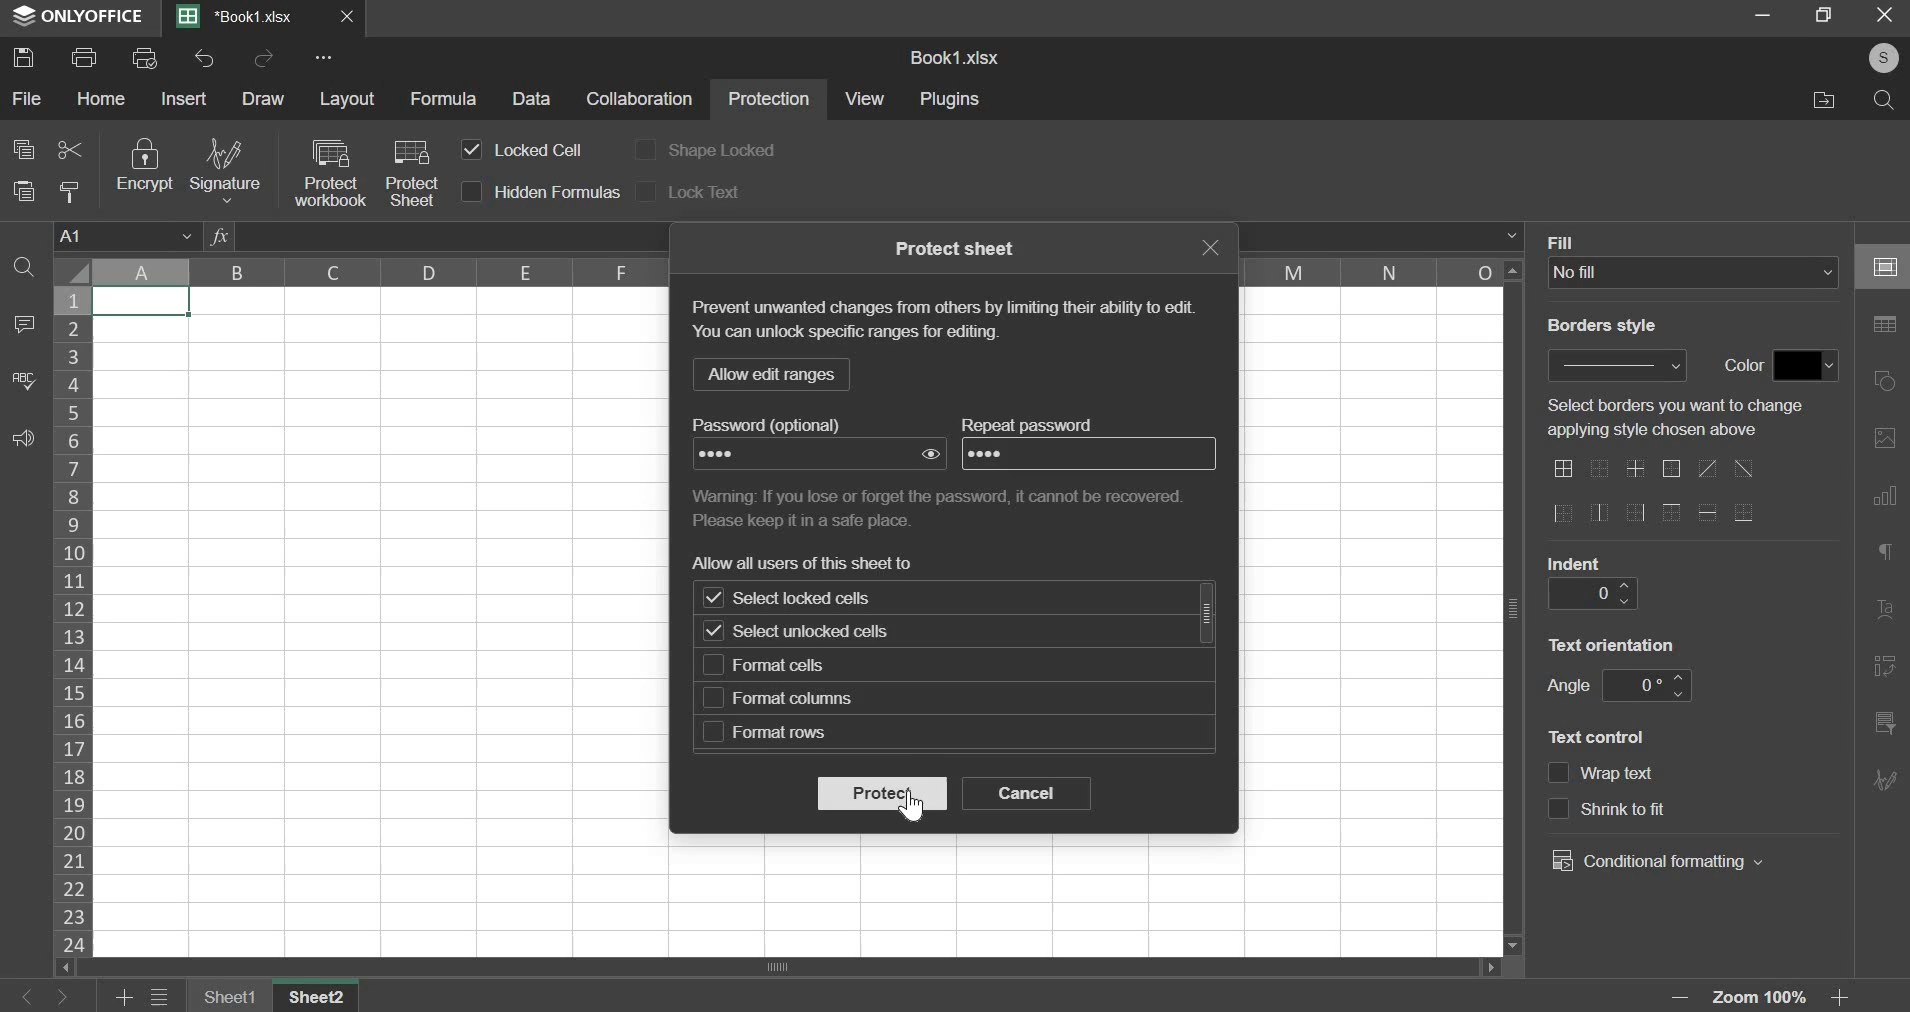  I want to click on more, so click(327, 57).